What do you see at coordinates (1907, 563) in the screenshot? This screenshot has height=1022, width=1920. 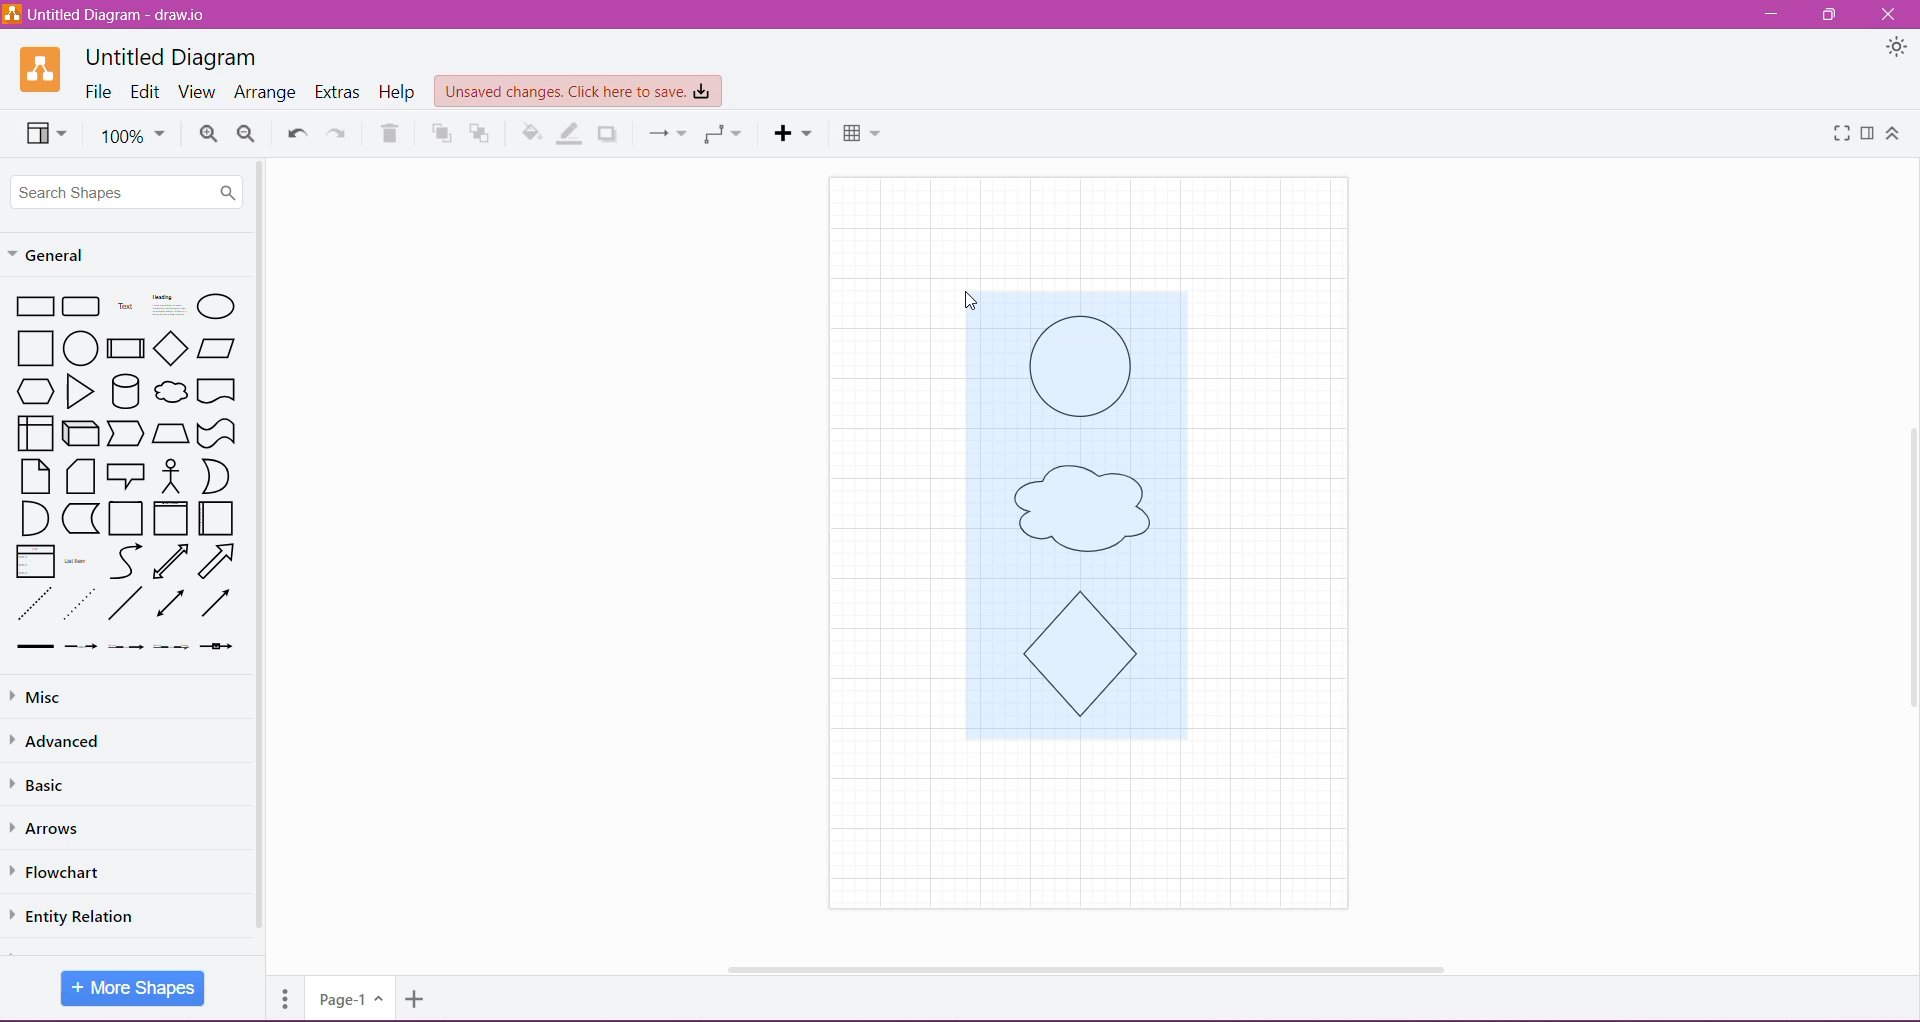 I see `Vertical Scroll Bar` at bounding box center [1907, 563].